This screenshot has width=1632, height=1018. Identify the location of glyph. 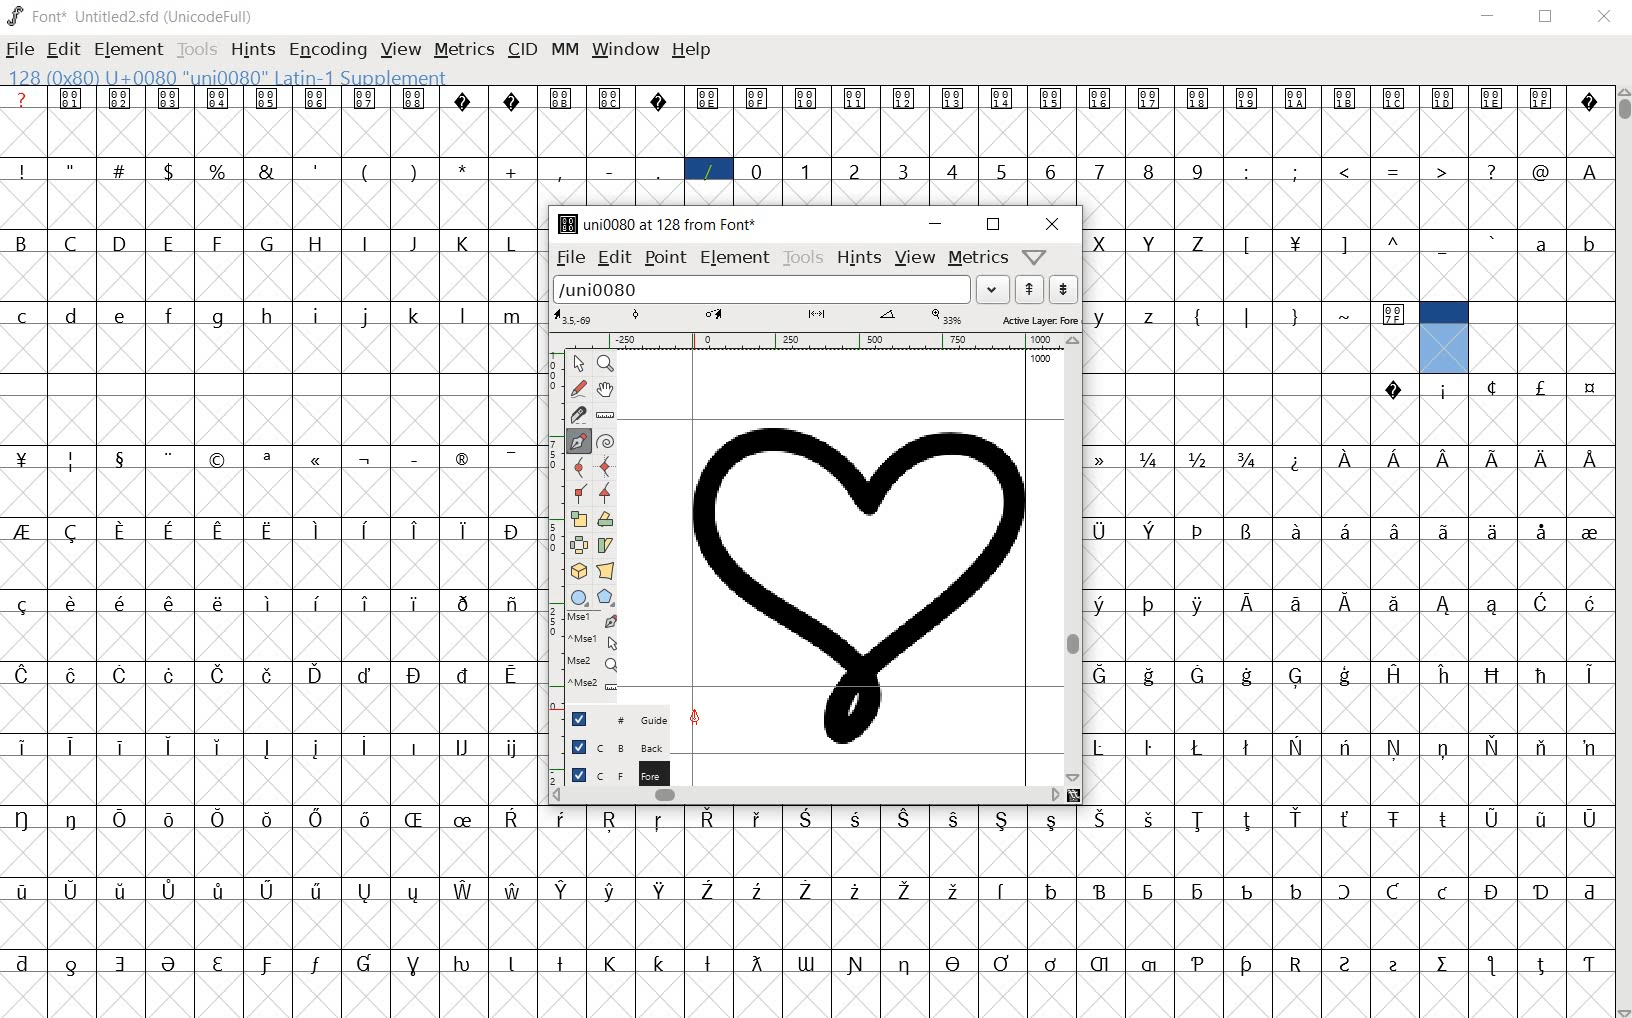
(23, 317).